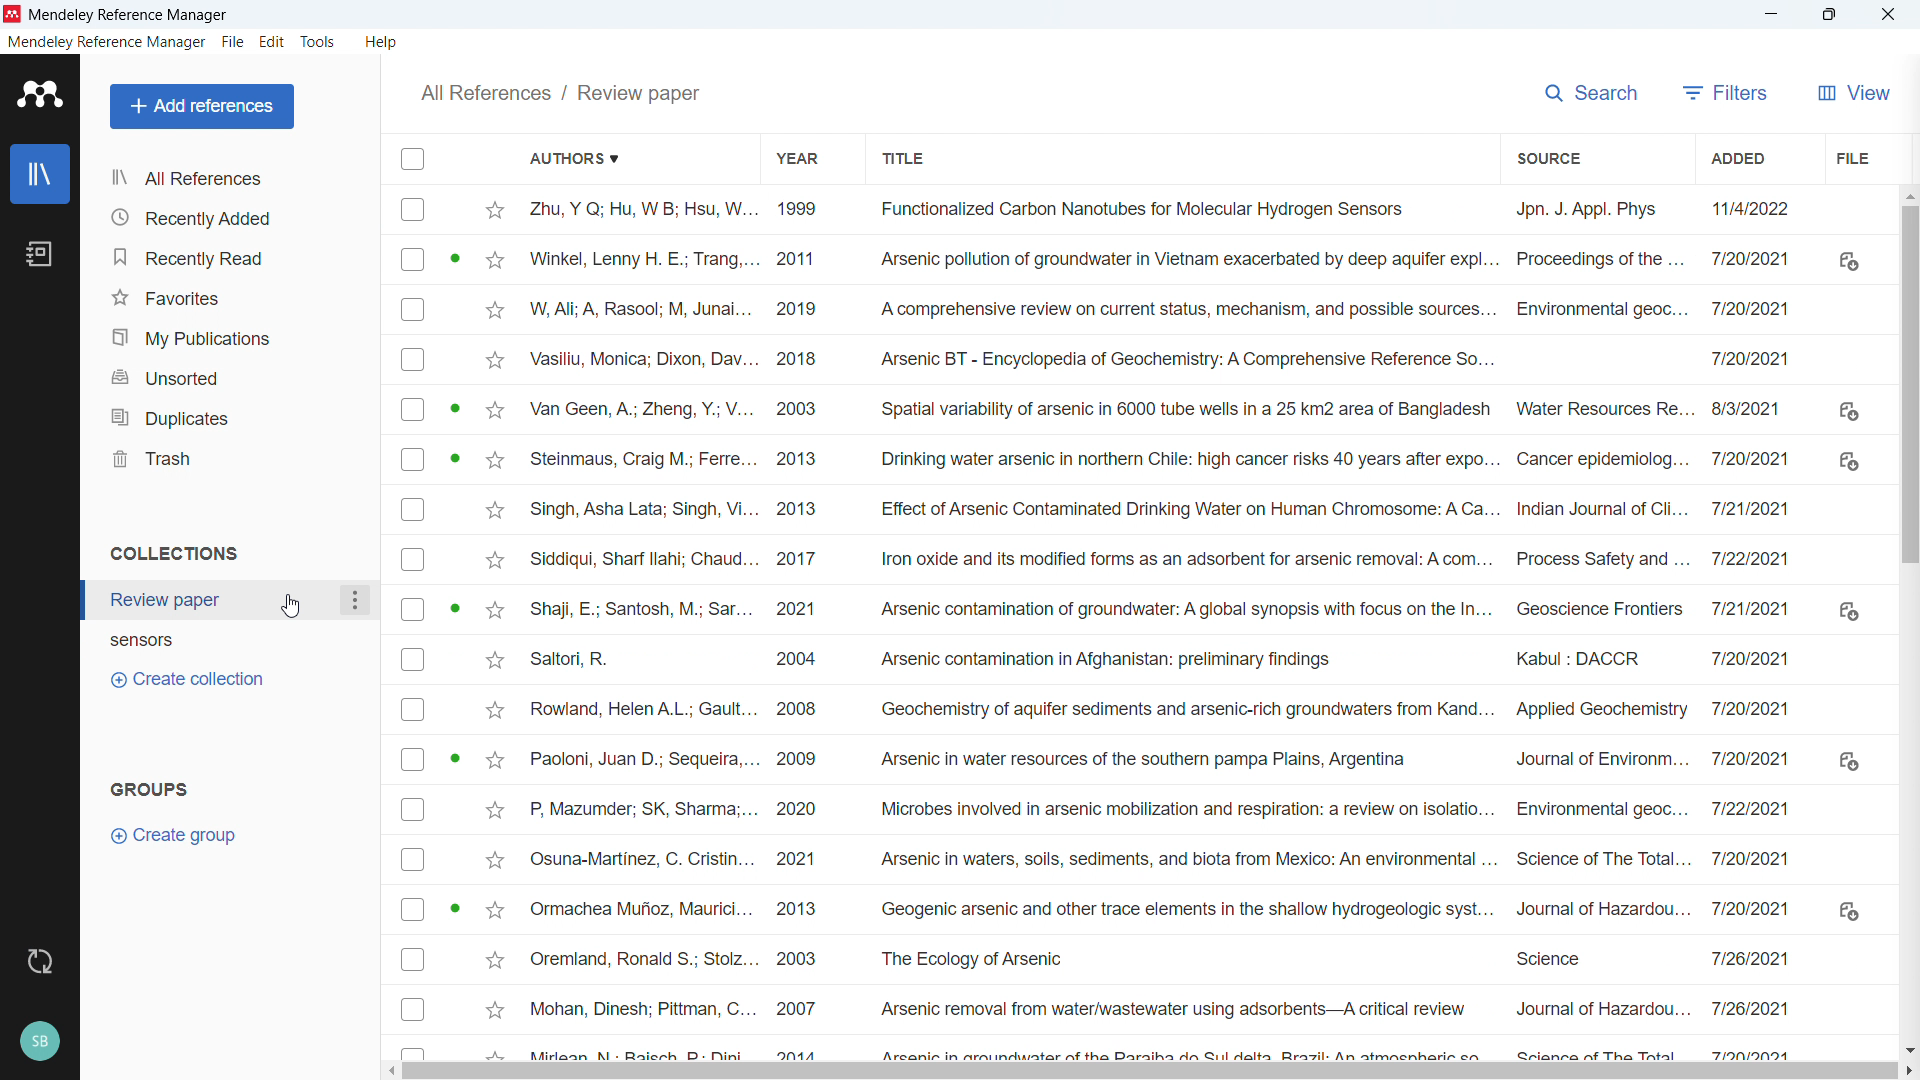  I want to click on Create groups , so click(182, 835).